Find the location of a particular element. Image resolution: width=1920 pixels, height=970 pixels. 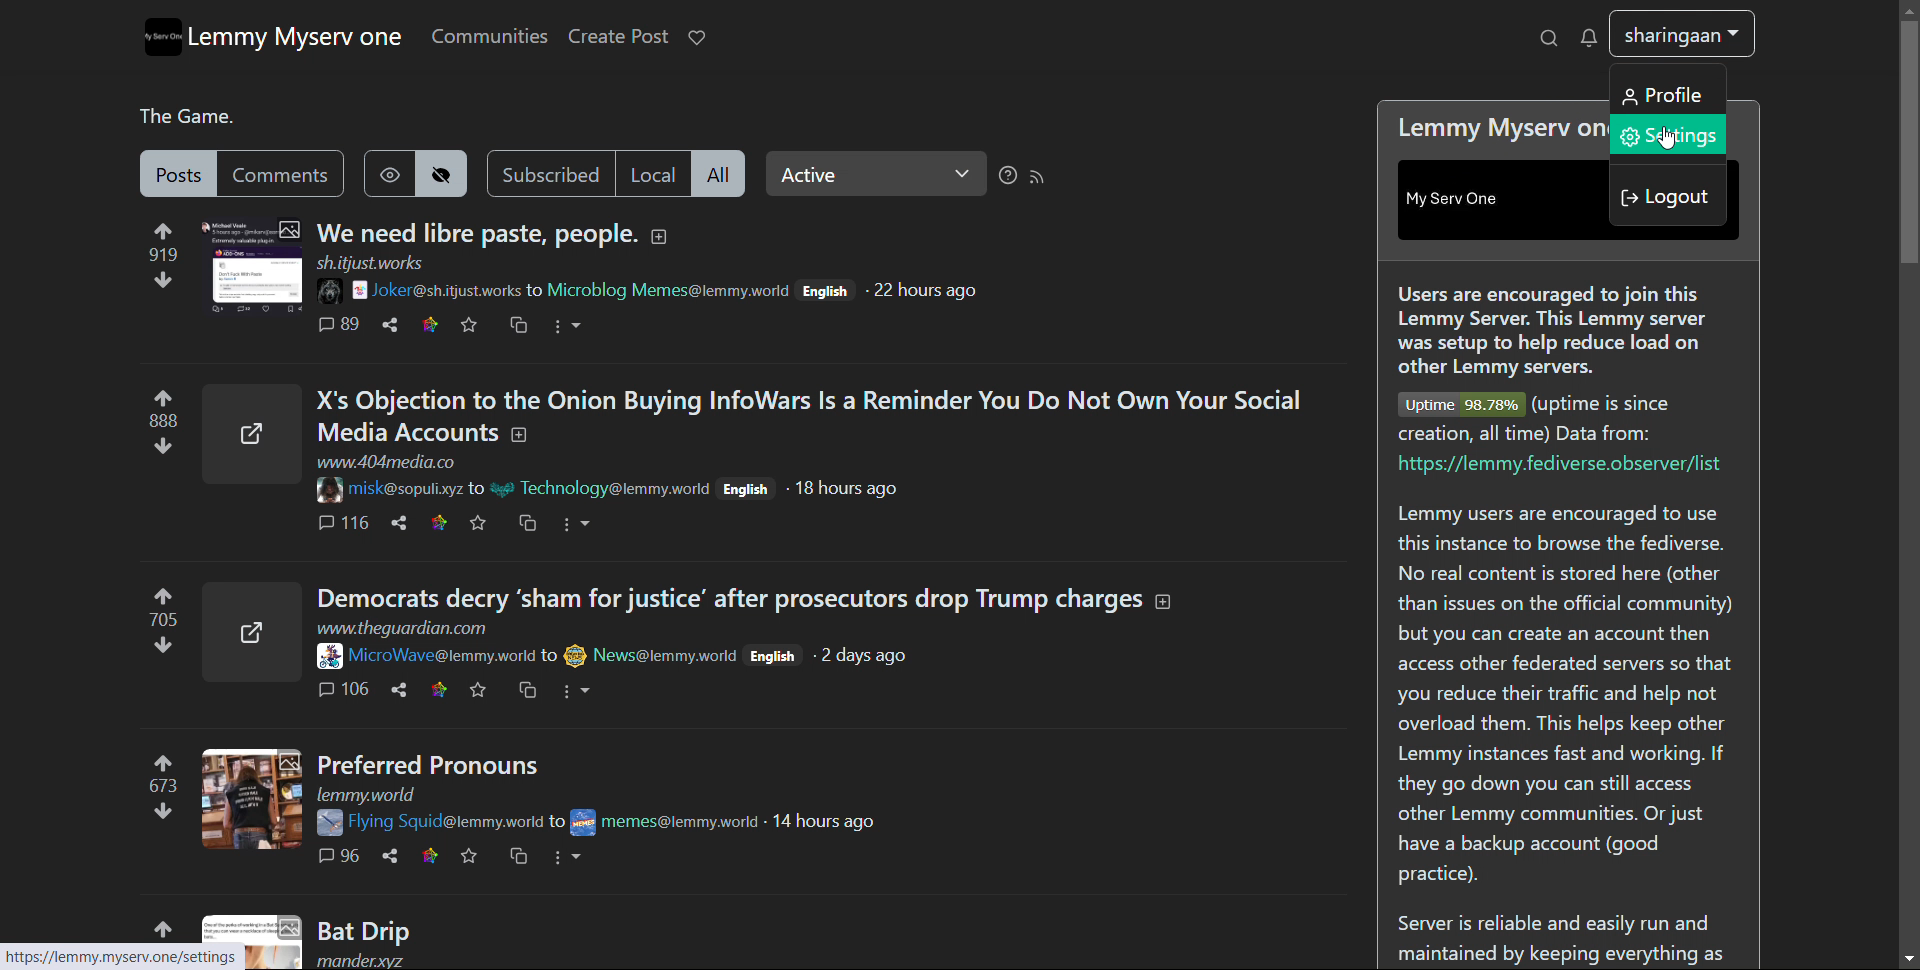

scrollbar is located at coordinates (1910, 480).